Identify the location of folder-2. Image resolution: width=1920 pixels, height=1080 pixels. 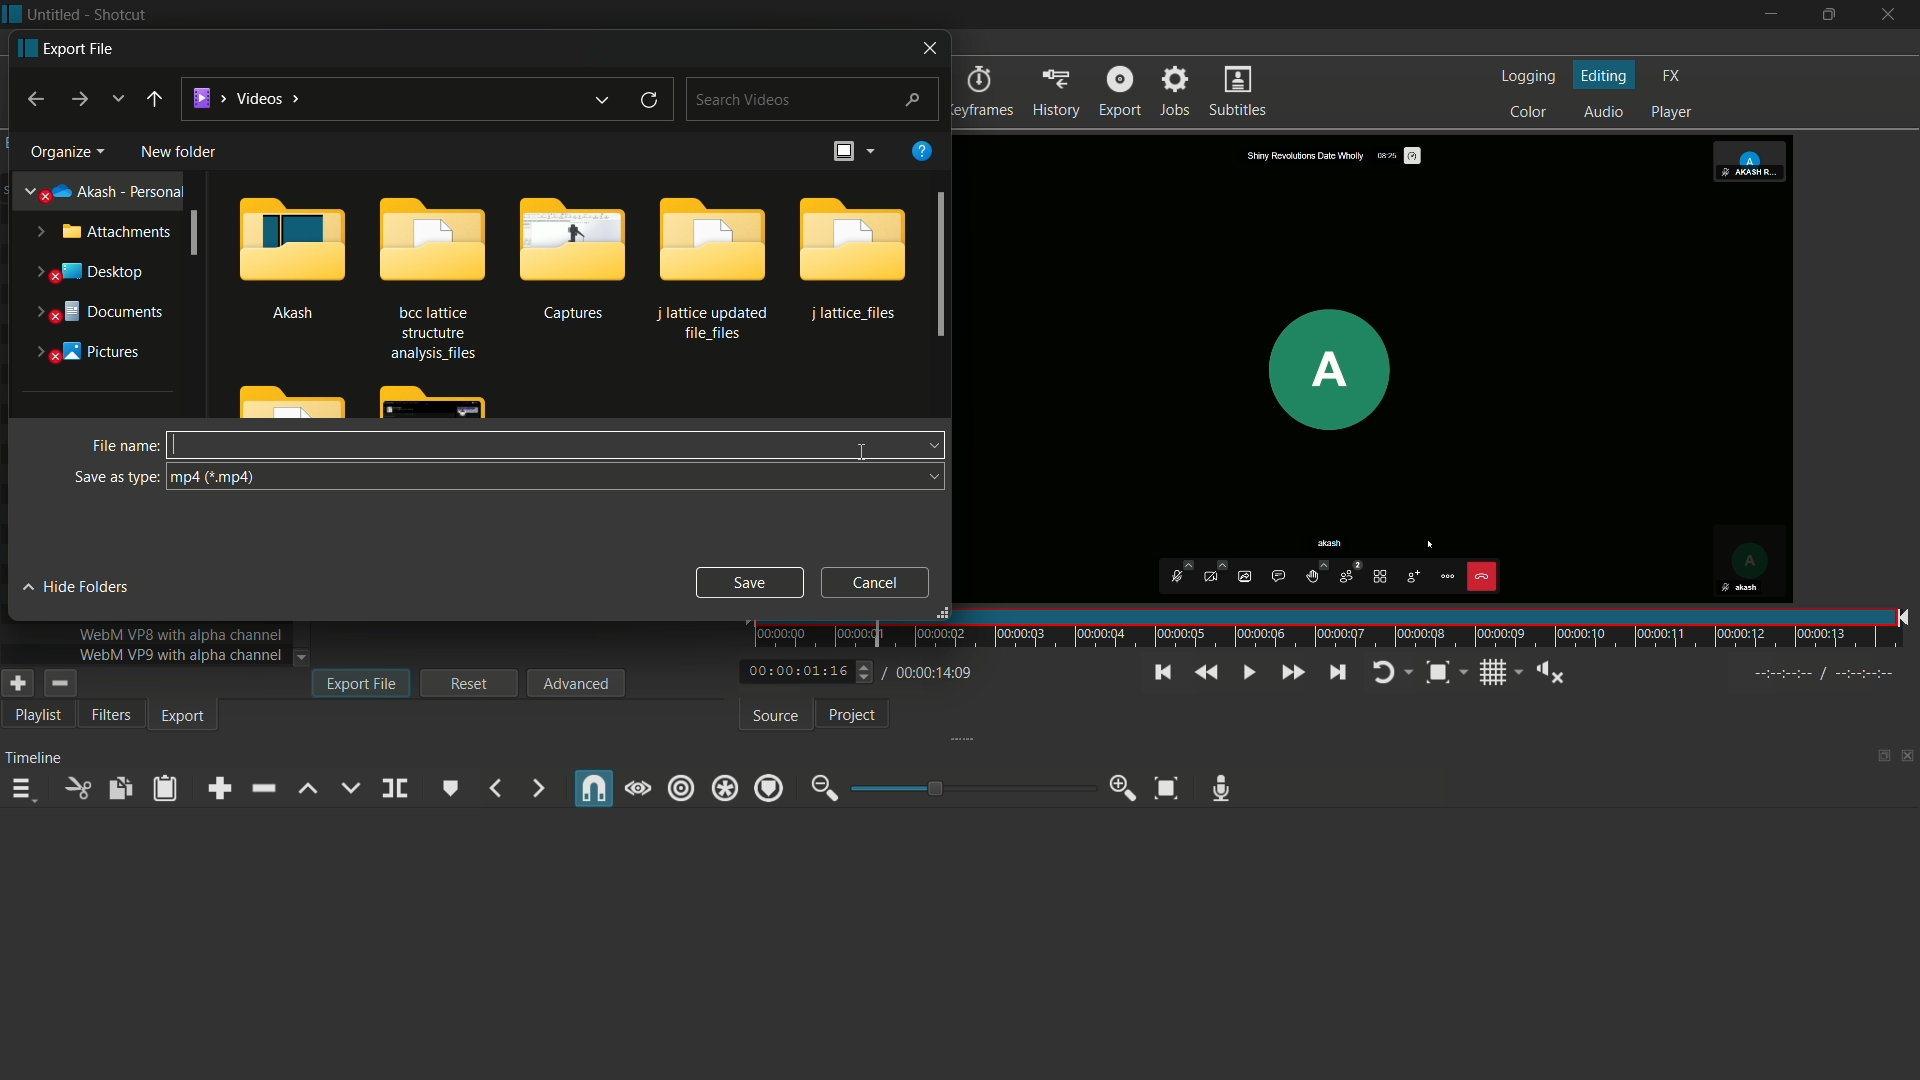
(429, 274).